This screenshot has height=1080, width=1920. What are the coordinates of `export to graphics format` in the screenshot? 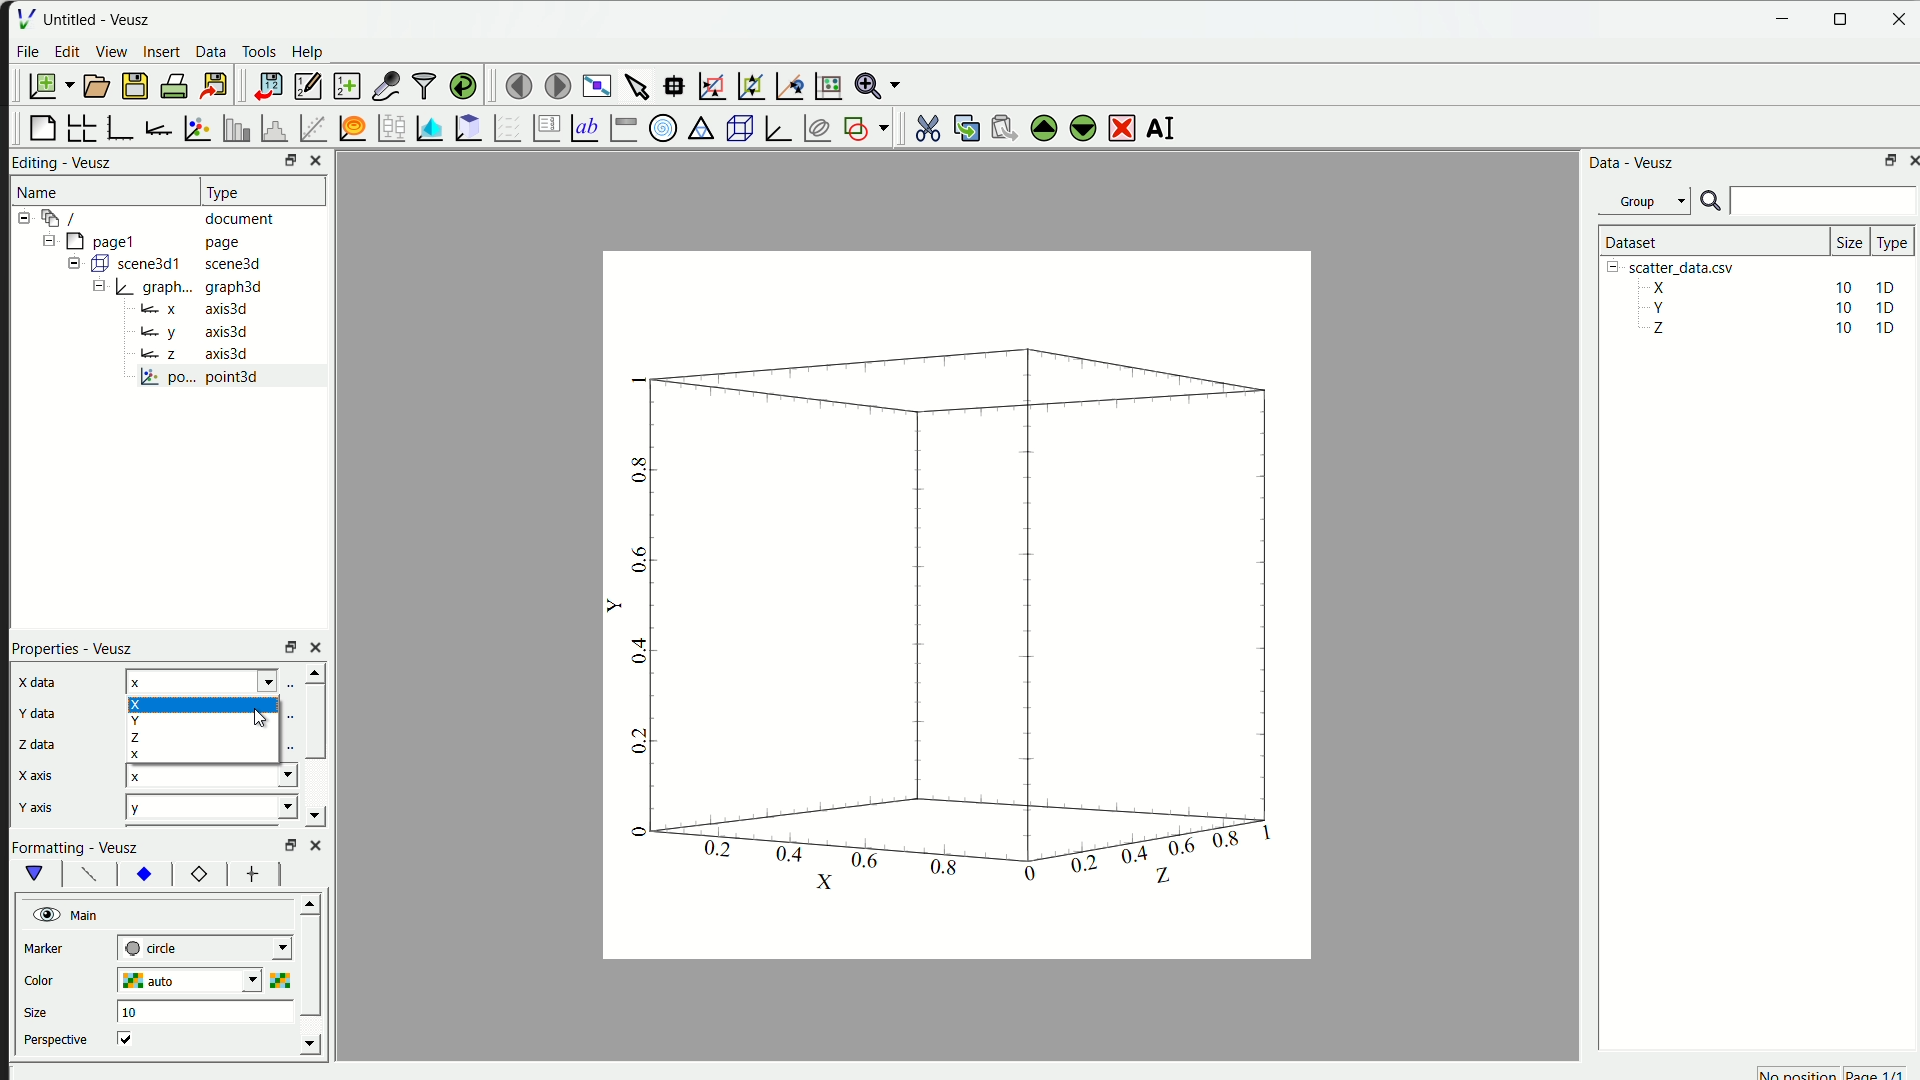 It's located at (212, 83).